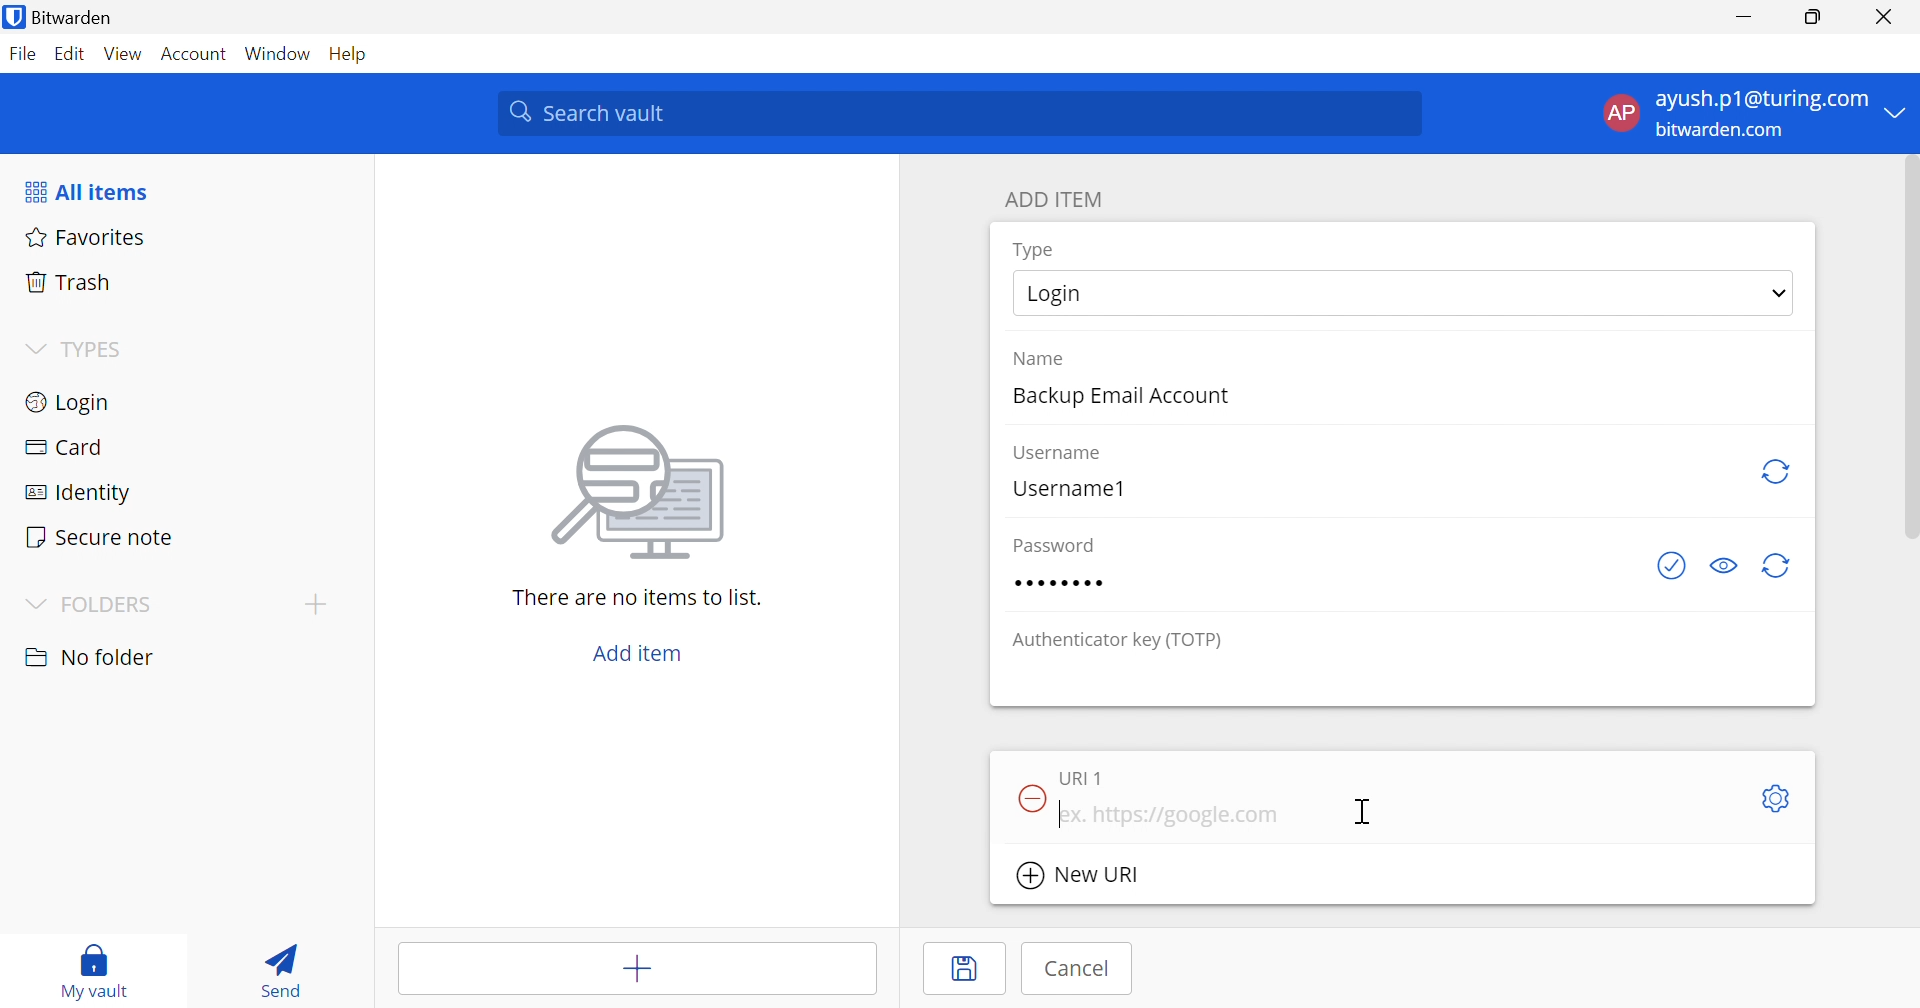 This screenshot has height=1008, width=1920. What do you see at coordinates (1081, 968) in the screenshot?
I see `Cancel` at bounding box center [1081, 968].